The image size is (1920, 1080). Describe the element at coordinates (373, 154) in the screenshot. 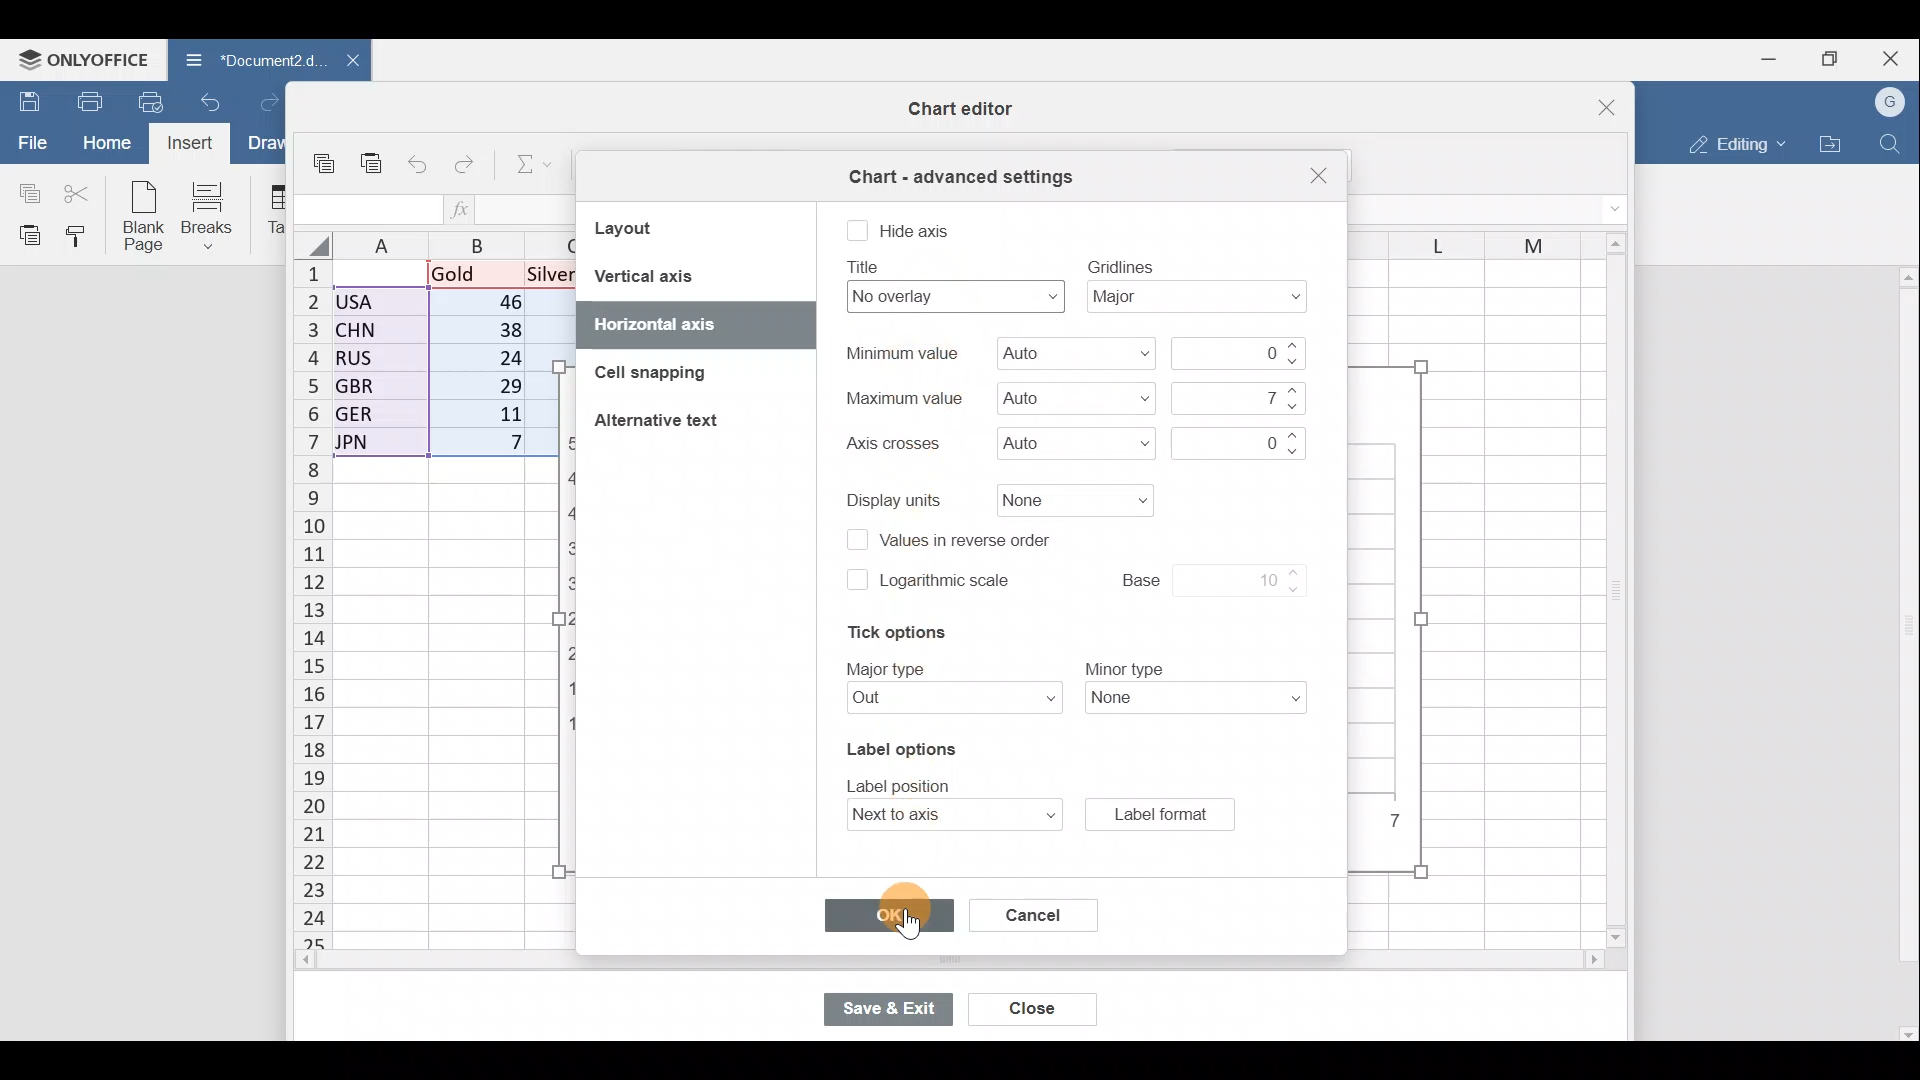

I see `Paste` at that location.